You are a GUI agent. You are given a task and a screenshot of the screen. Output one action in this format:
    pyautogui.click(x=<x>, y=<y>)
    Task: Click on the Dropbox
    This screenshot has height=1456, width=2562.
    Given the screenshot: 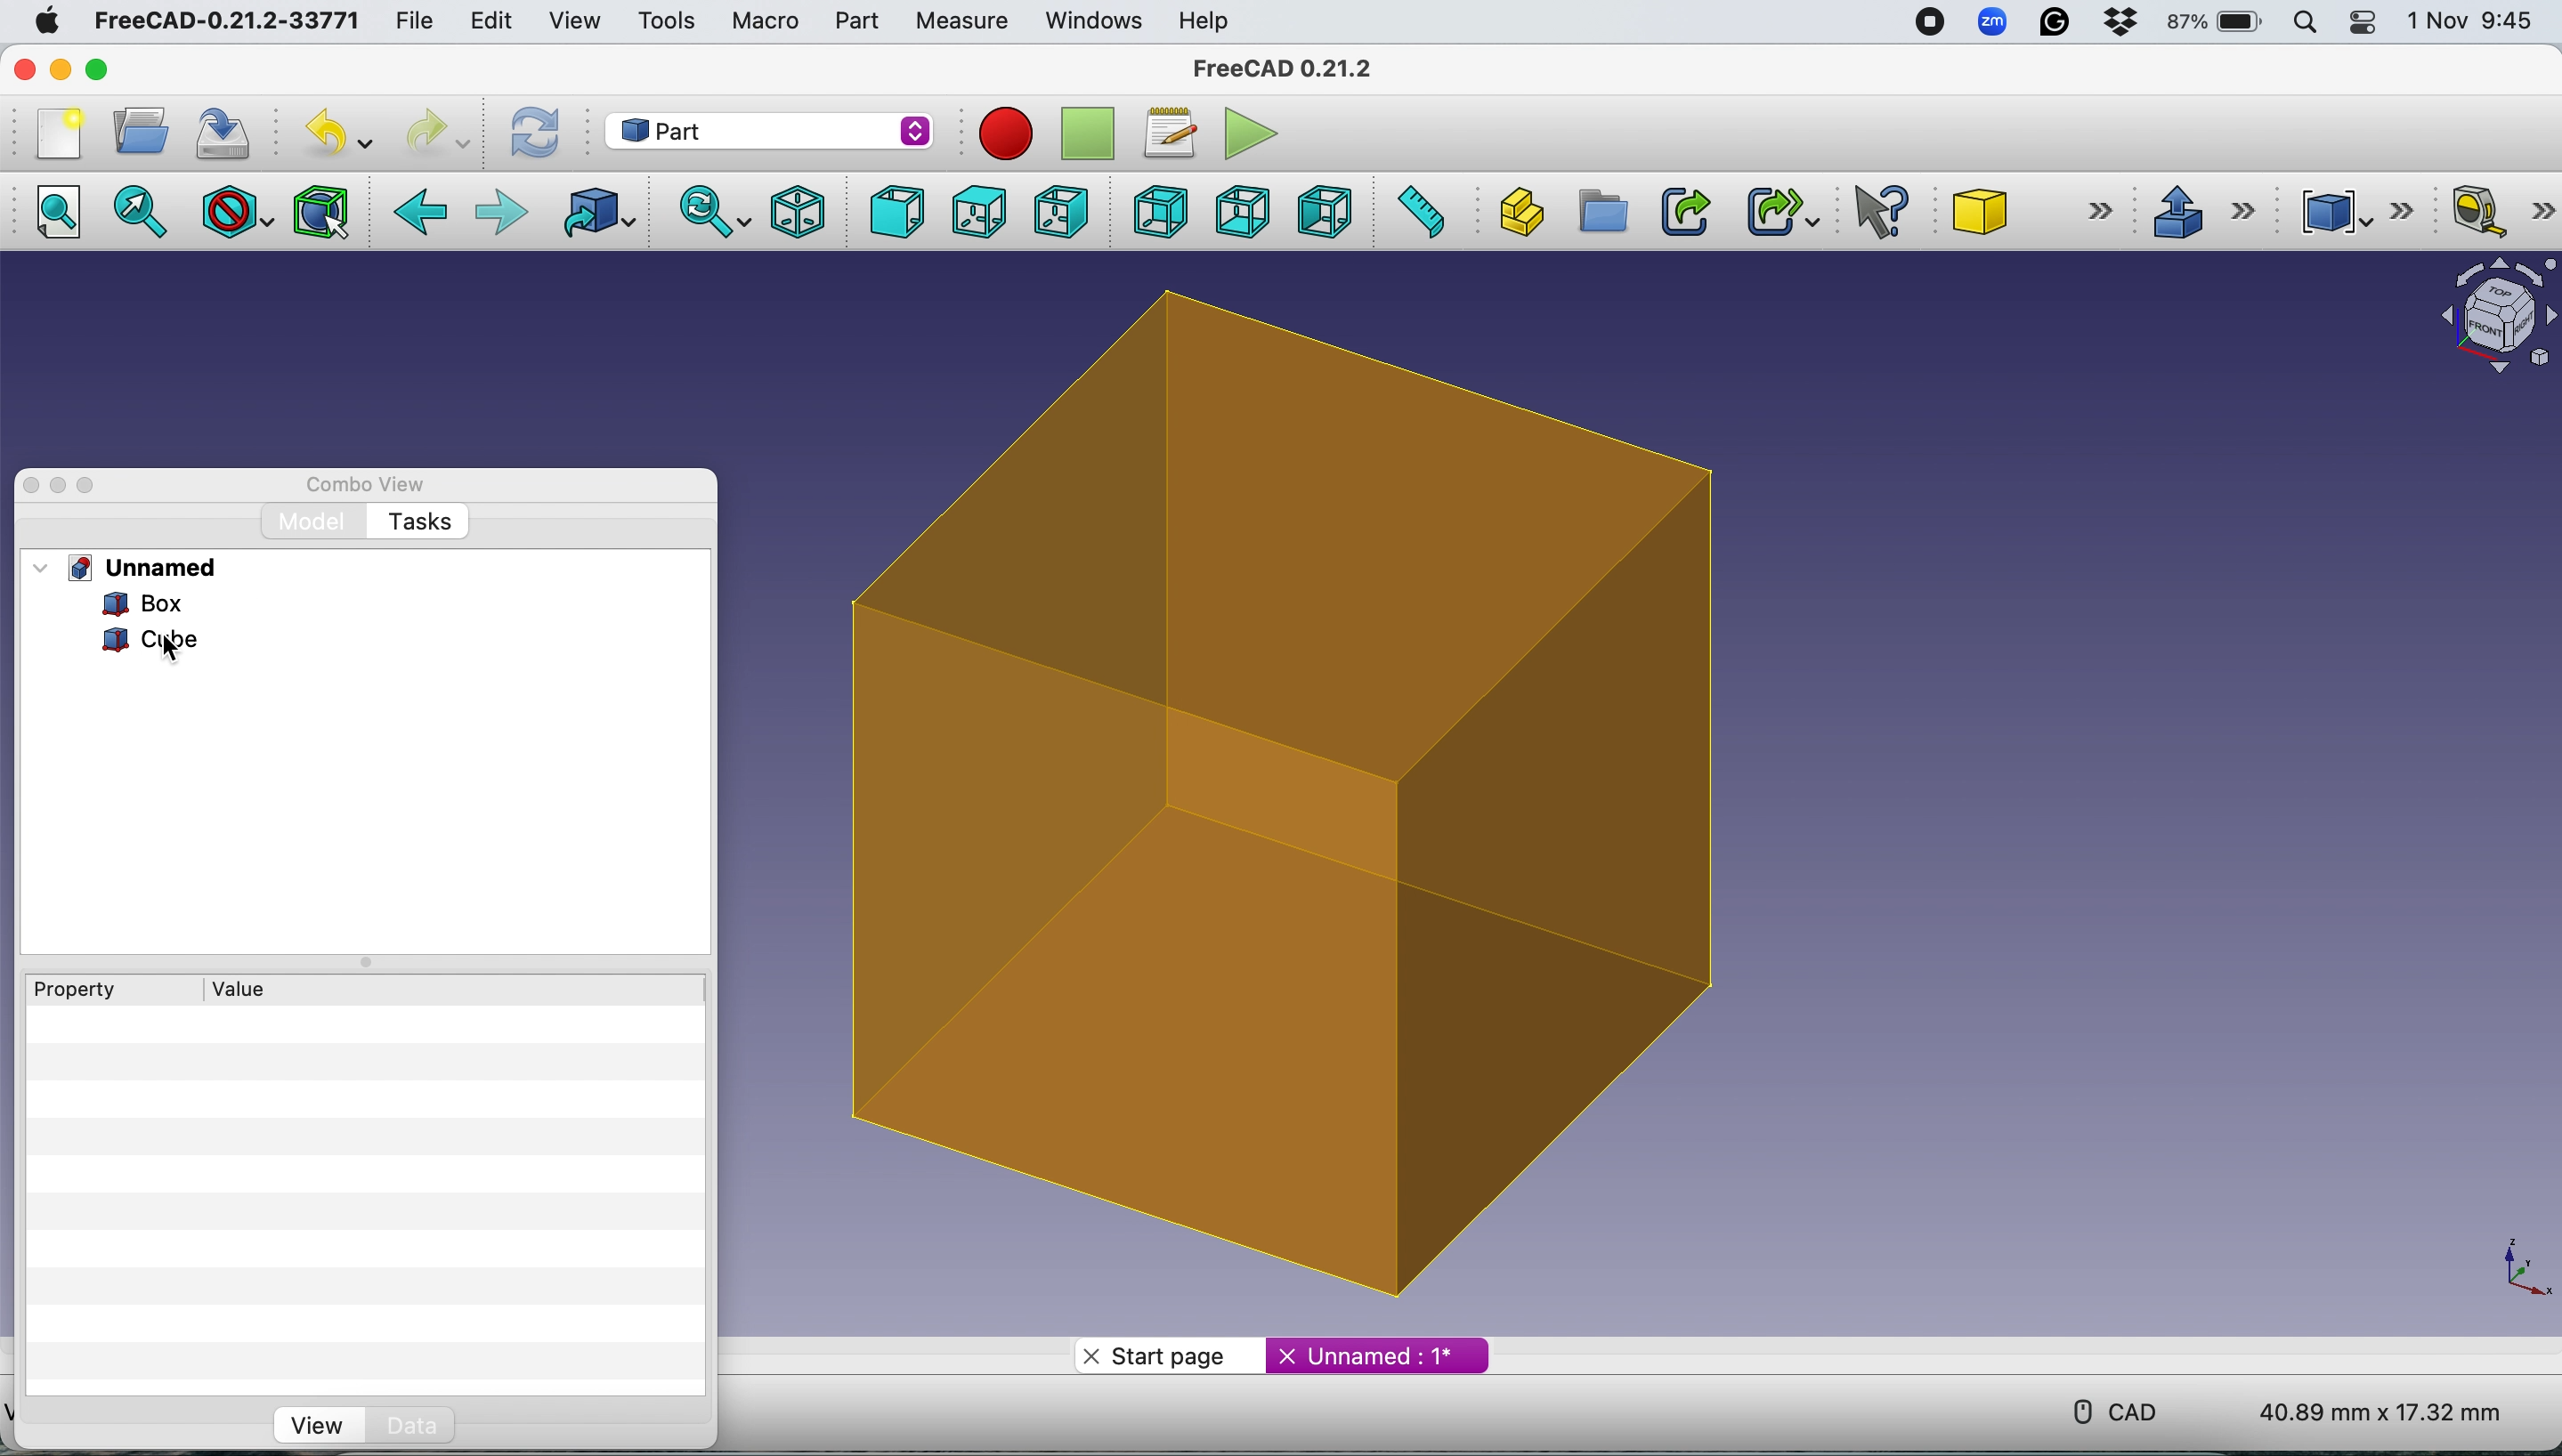 What is the action you would take?
    pyautogui.click(x=2122, y=25)
    